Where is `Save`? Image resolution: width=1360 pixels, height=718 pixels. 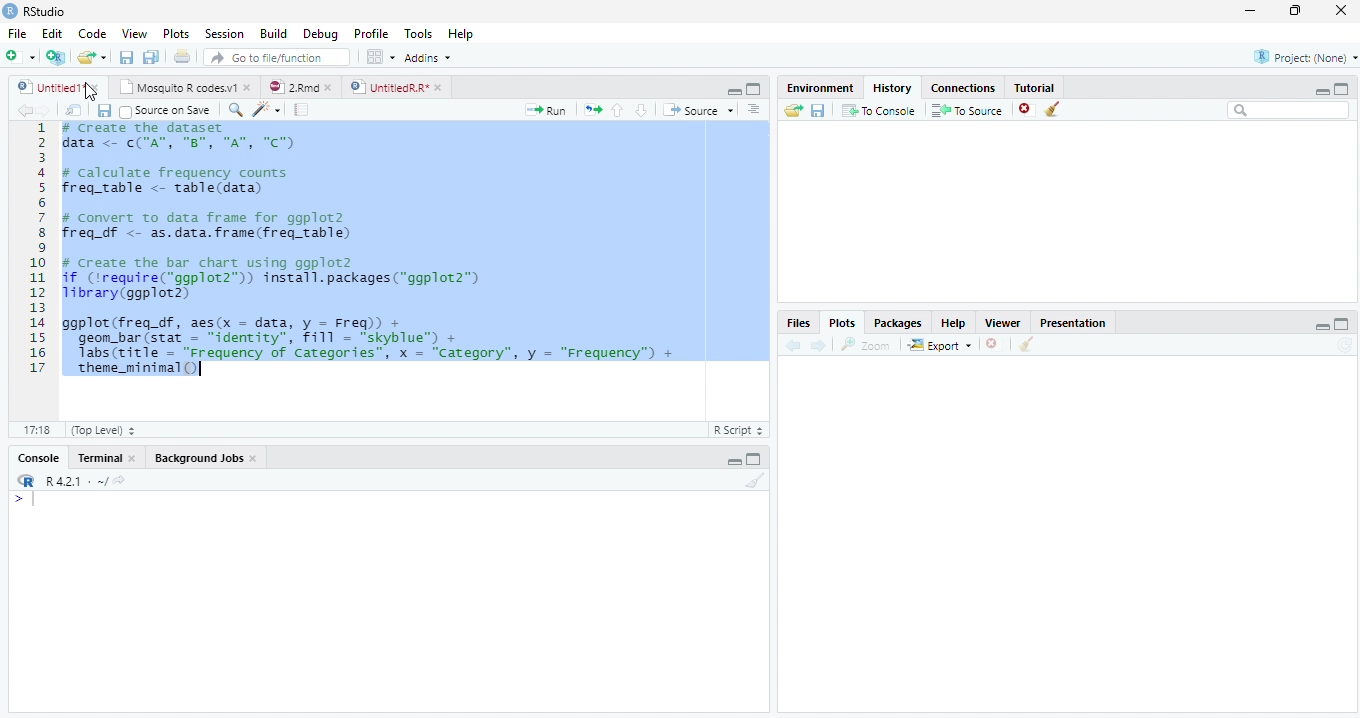 Save is located at coordinates (817, 113).